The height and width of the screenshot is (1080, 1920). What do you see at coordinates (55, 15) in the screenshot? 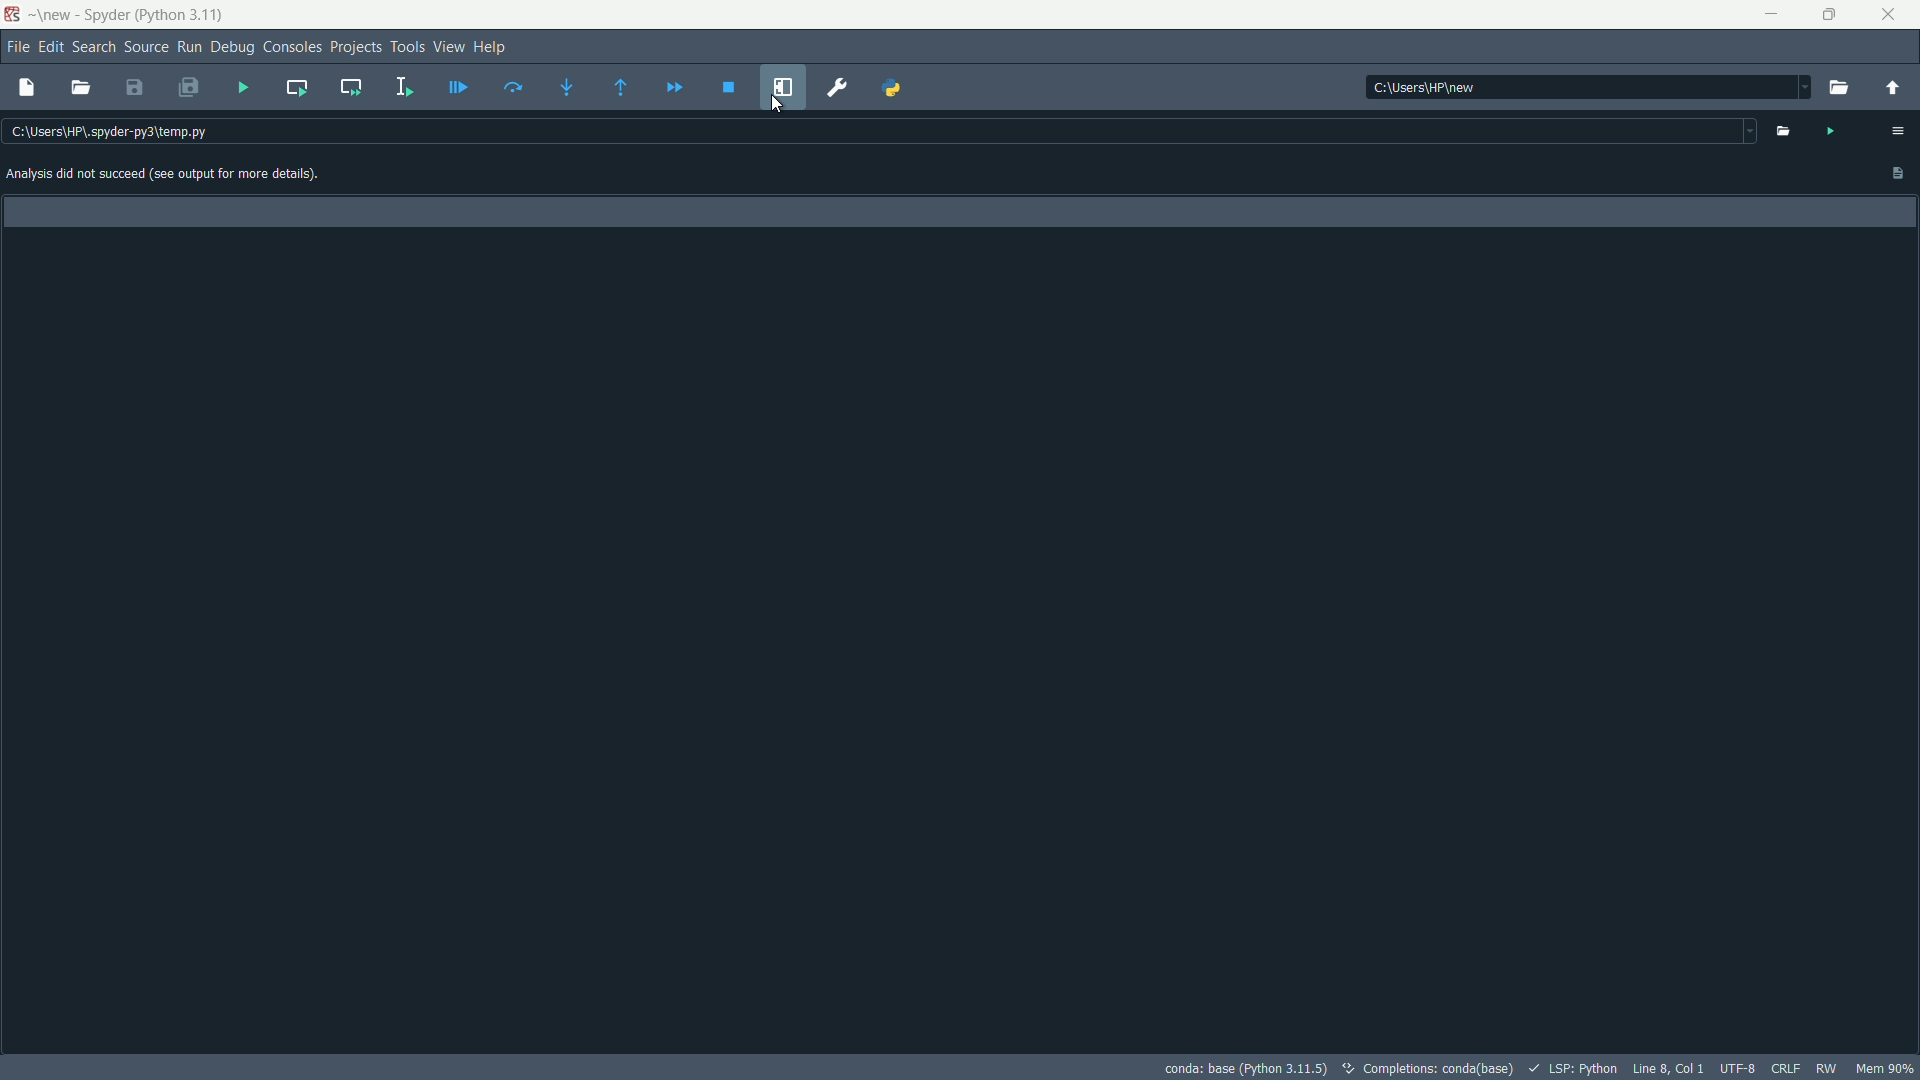
I see `new` at bounding box center [55, 15].